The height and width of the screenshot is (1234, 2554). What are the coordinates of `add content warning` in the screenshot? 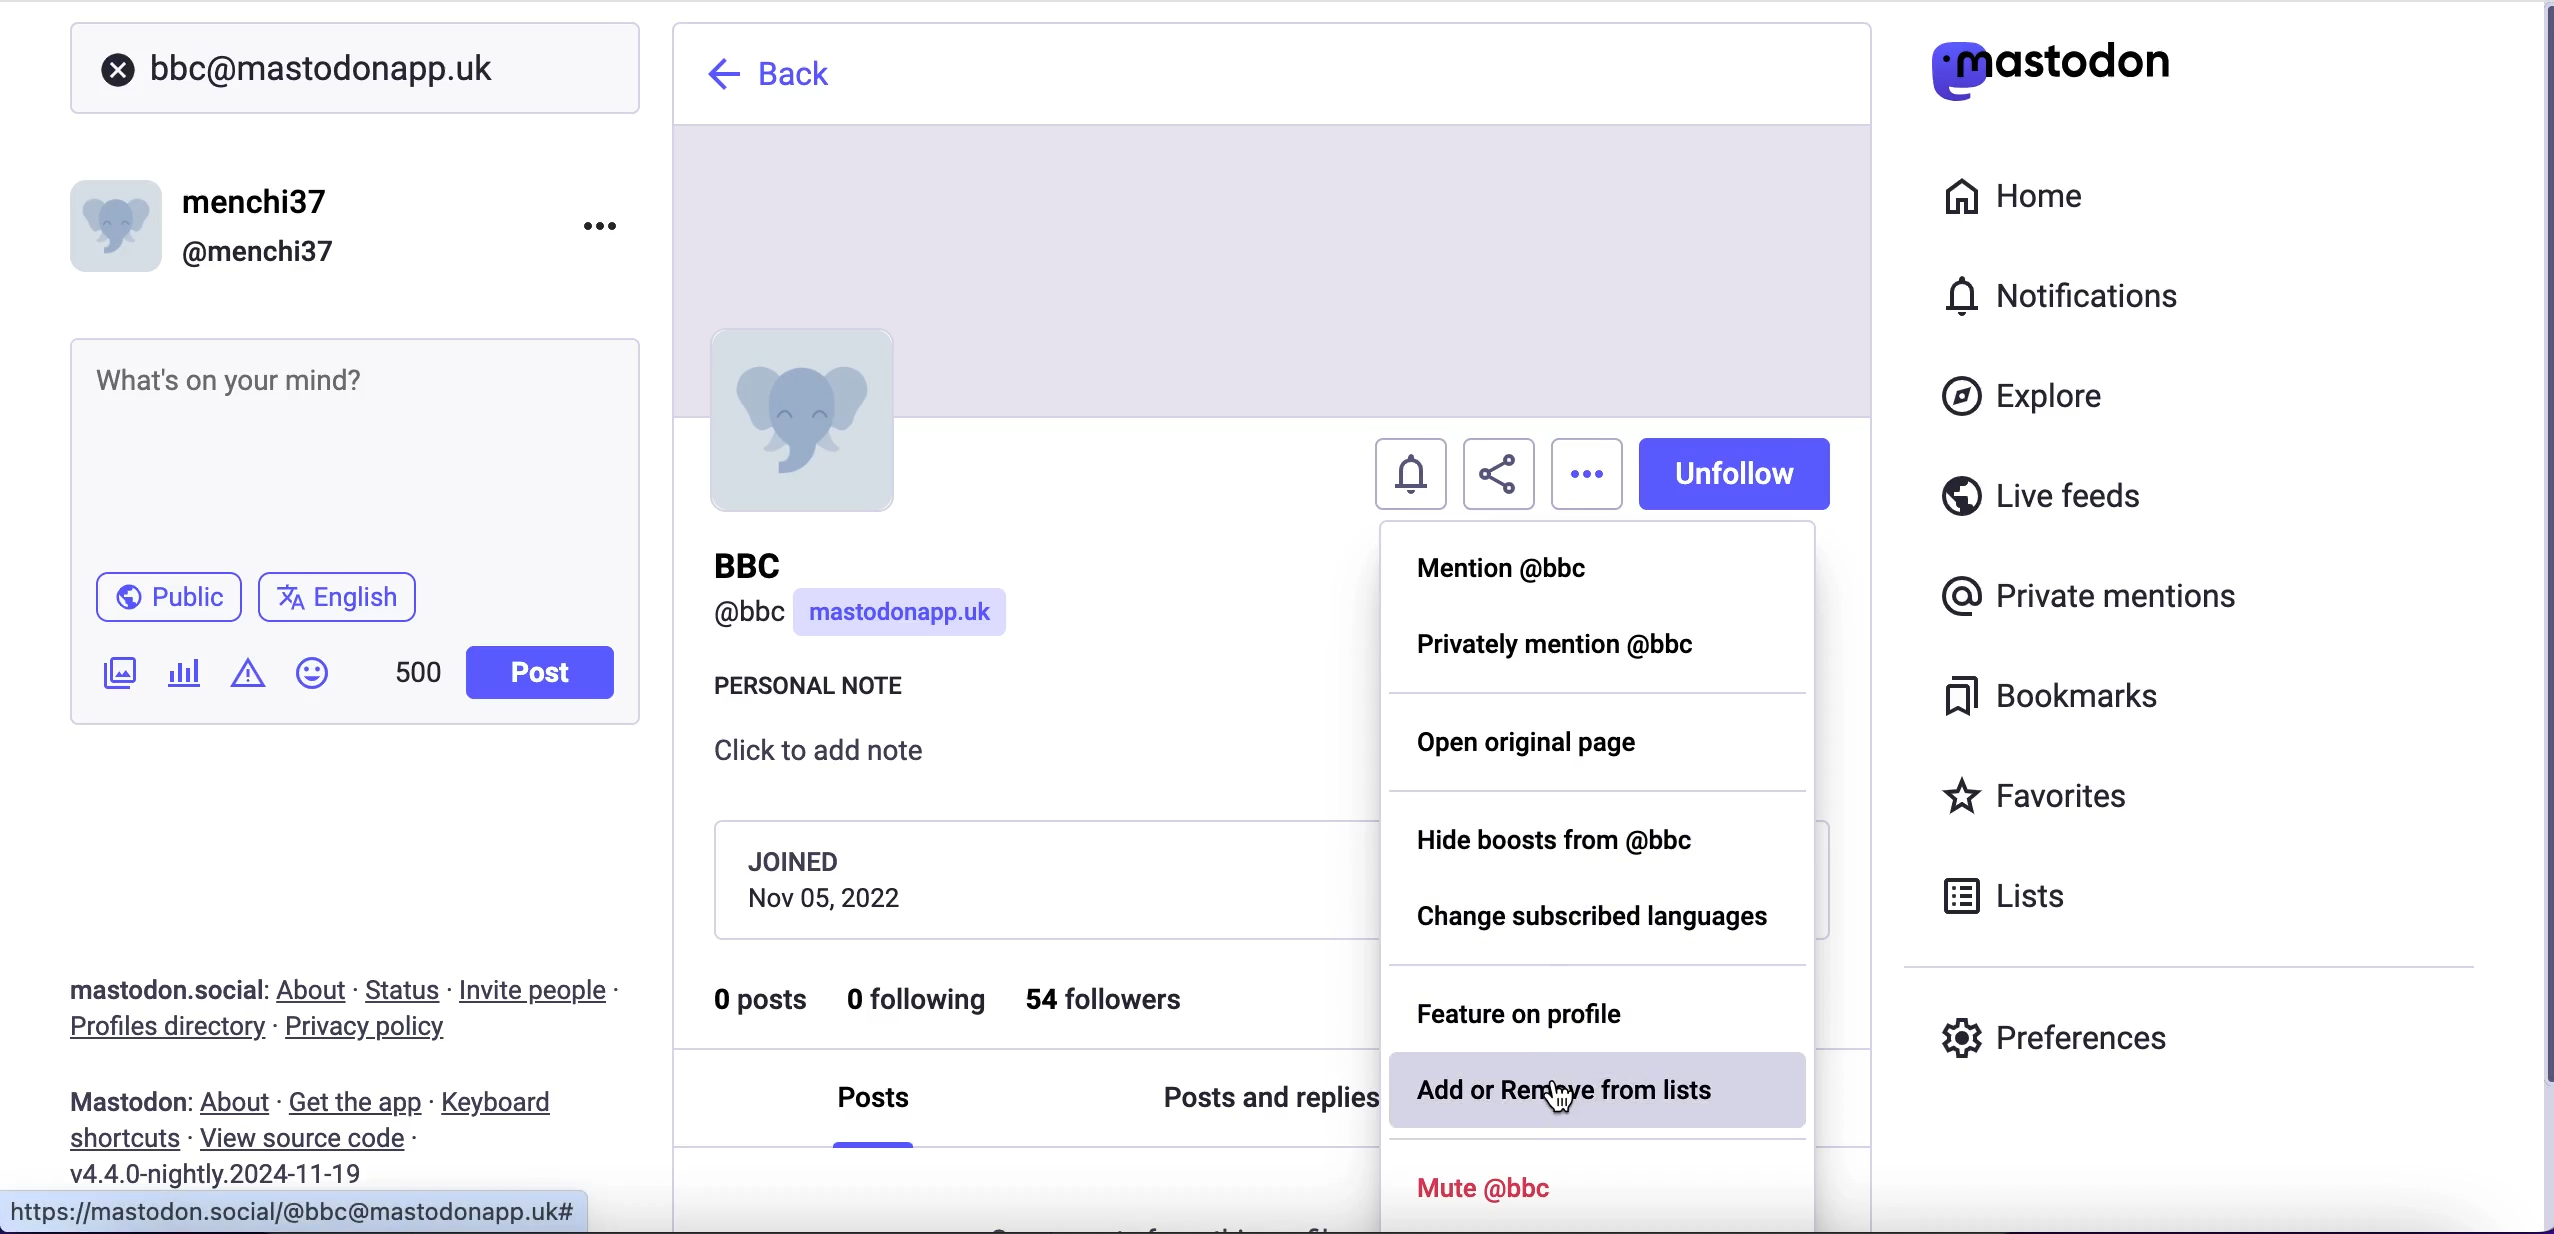 It's located at (252, 676).